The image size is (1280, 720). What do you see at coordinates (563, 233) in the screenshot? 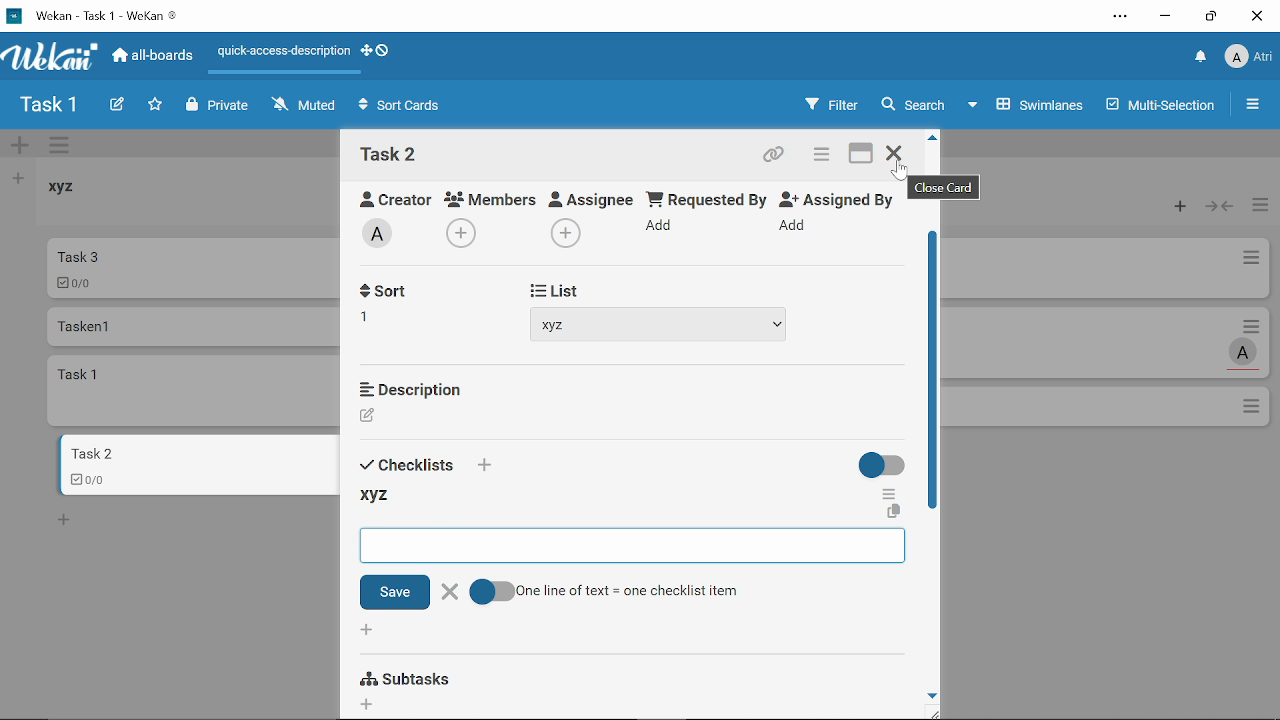
I see `Add` at bounding box center [563, 233].